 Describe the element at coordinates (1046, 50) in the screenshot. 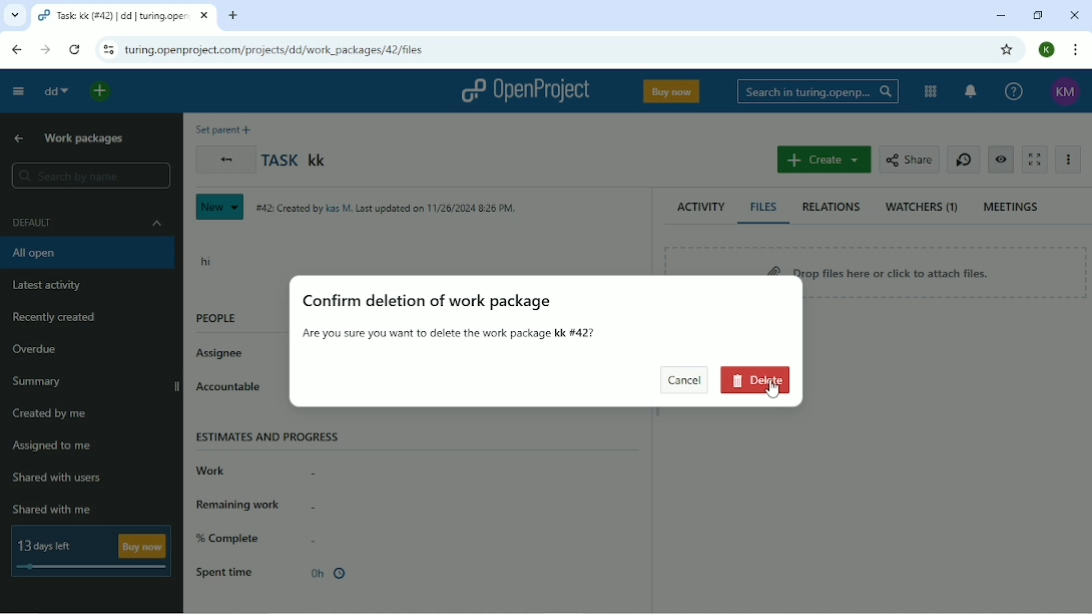

I see `K` at that location.